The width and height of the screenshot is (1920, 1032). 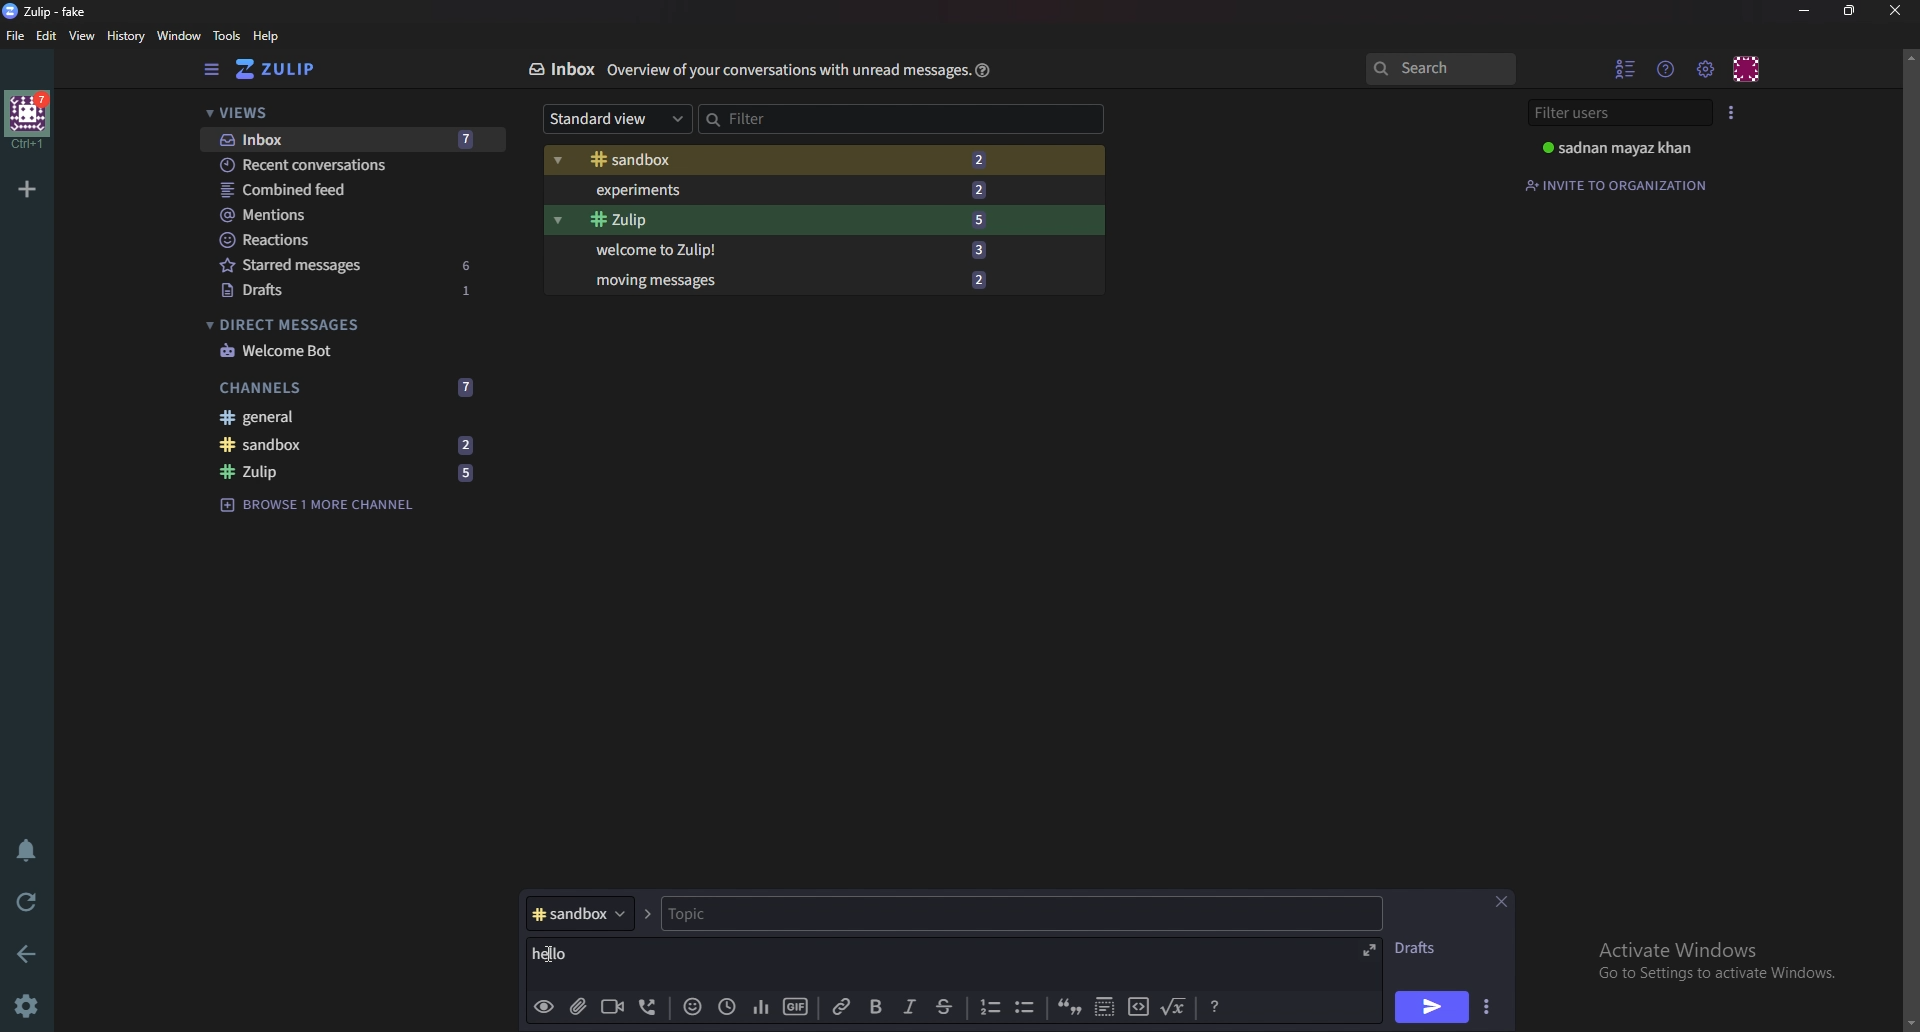 What do you see at coordinates (349, 265) in the screenshot?
I see `starred messages 6` at bounding box center [349, 265].